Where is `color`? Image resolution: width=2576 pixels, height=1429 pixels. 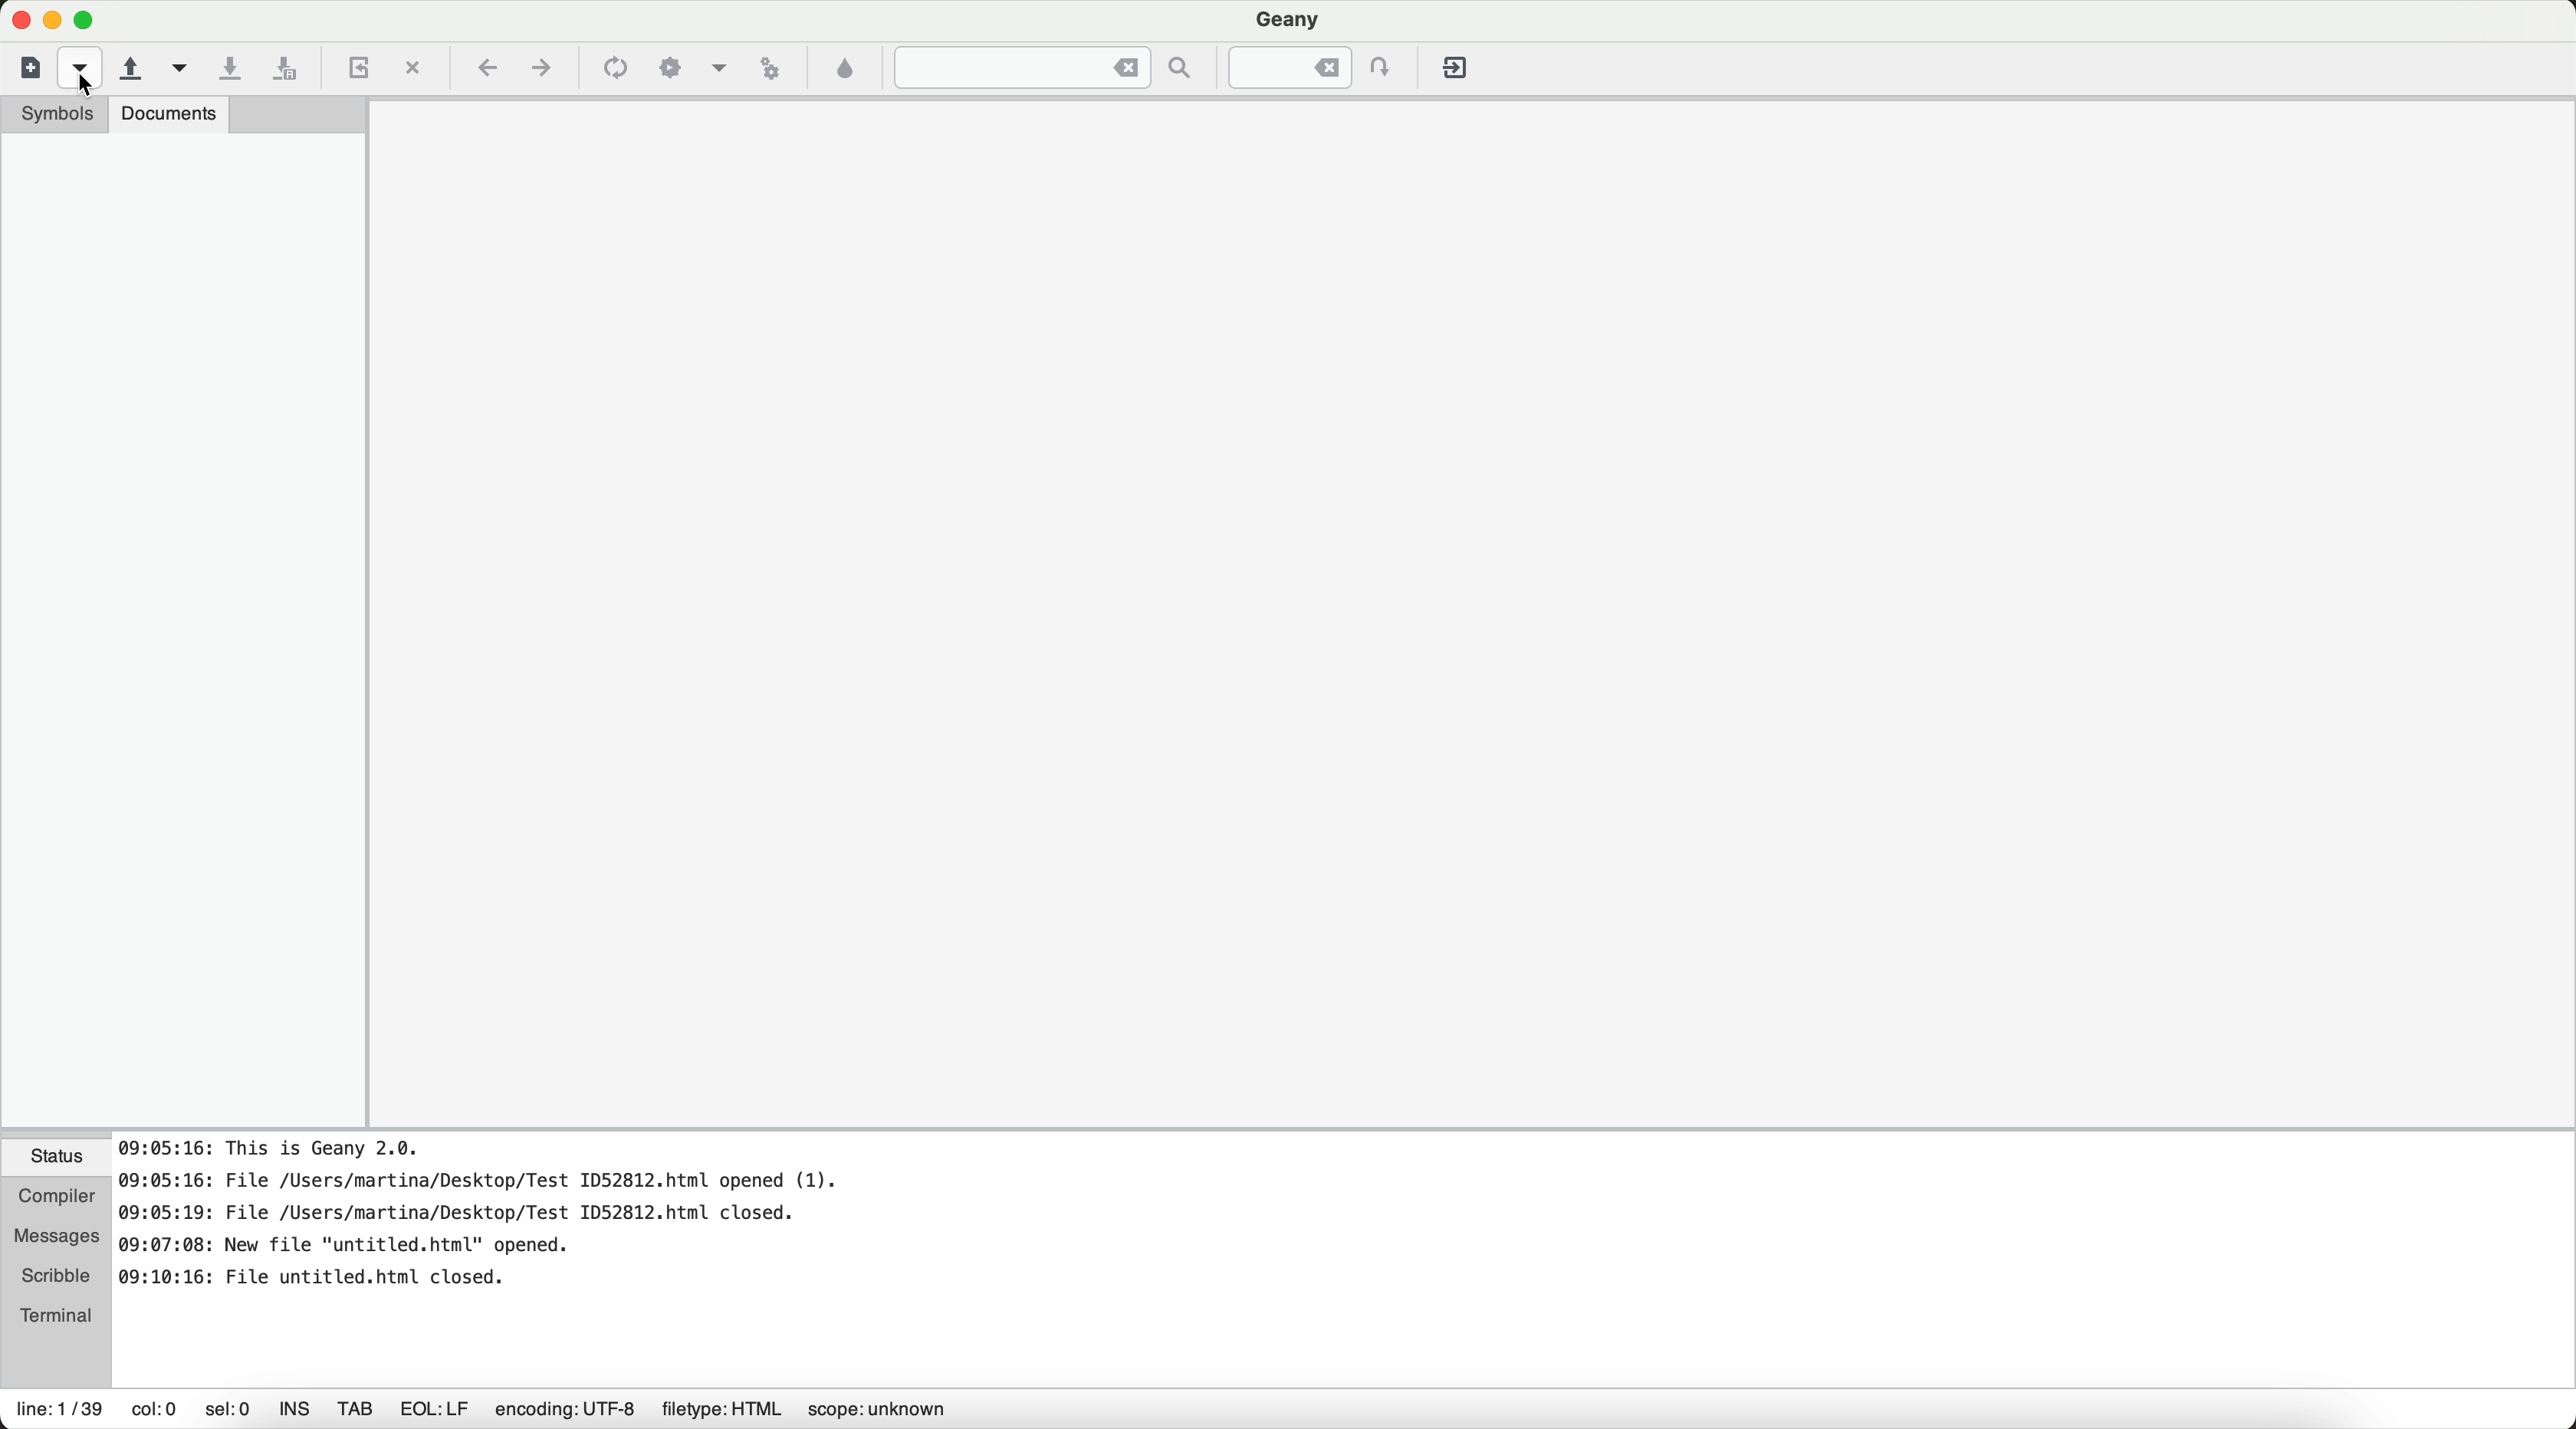 color is located at coordinates (842, 67).